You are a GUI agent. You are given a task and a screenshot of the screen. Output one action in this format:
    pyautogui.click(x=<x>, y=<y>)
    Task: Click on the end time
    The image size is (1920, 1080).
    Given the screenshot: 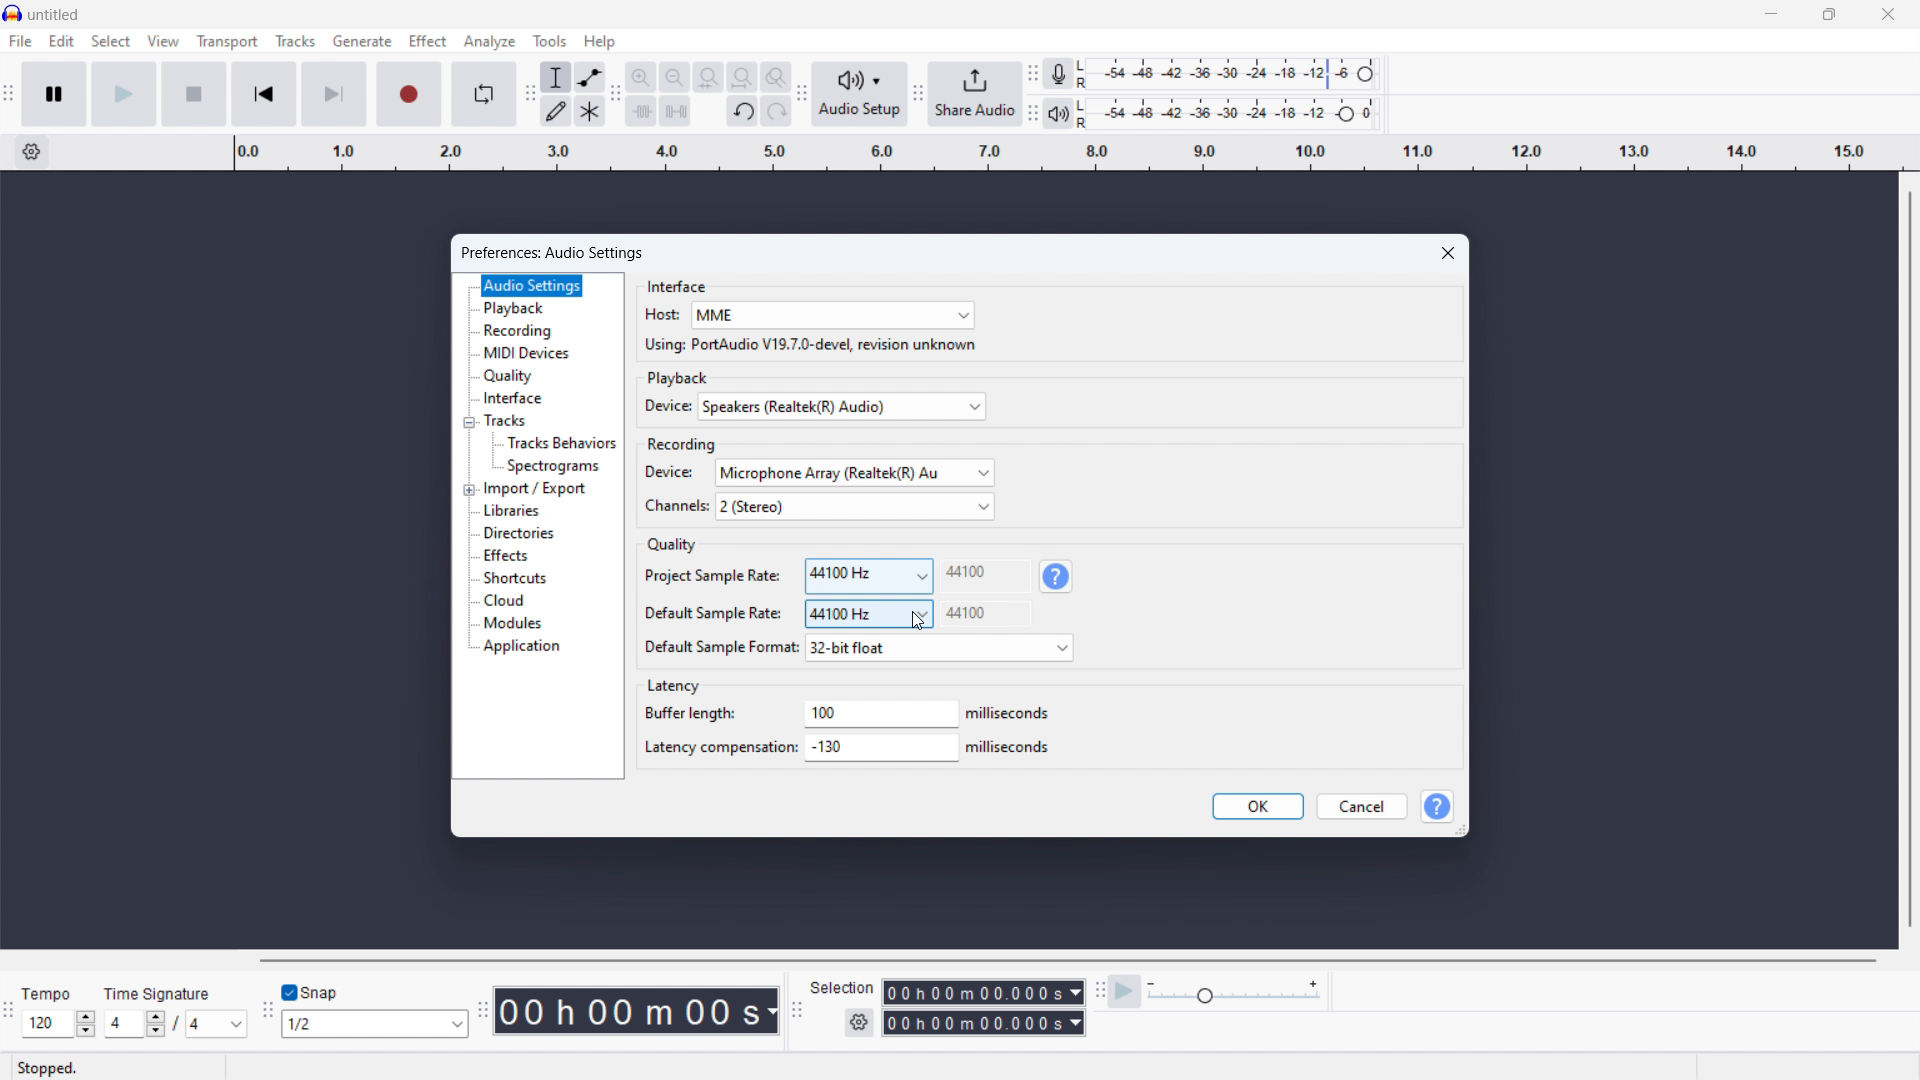 What is the action you would take?
    pyautogui.click(x=983, y=1024)
    